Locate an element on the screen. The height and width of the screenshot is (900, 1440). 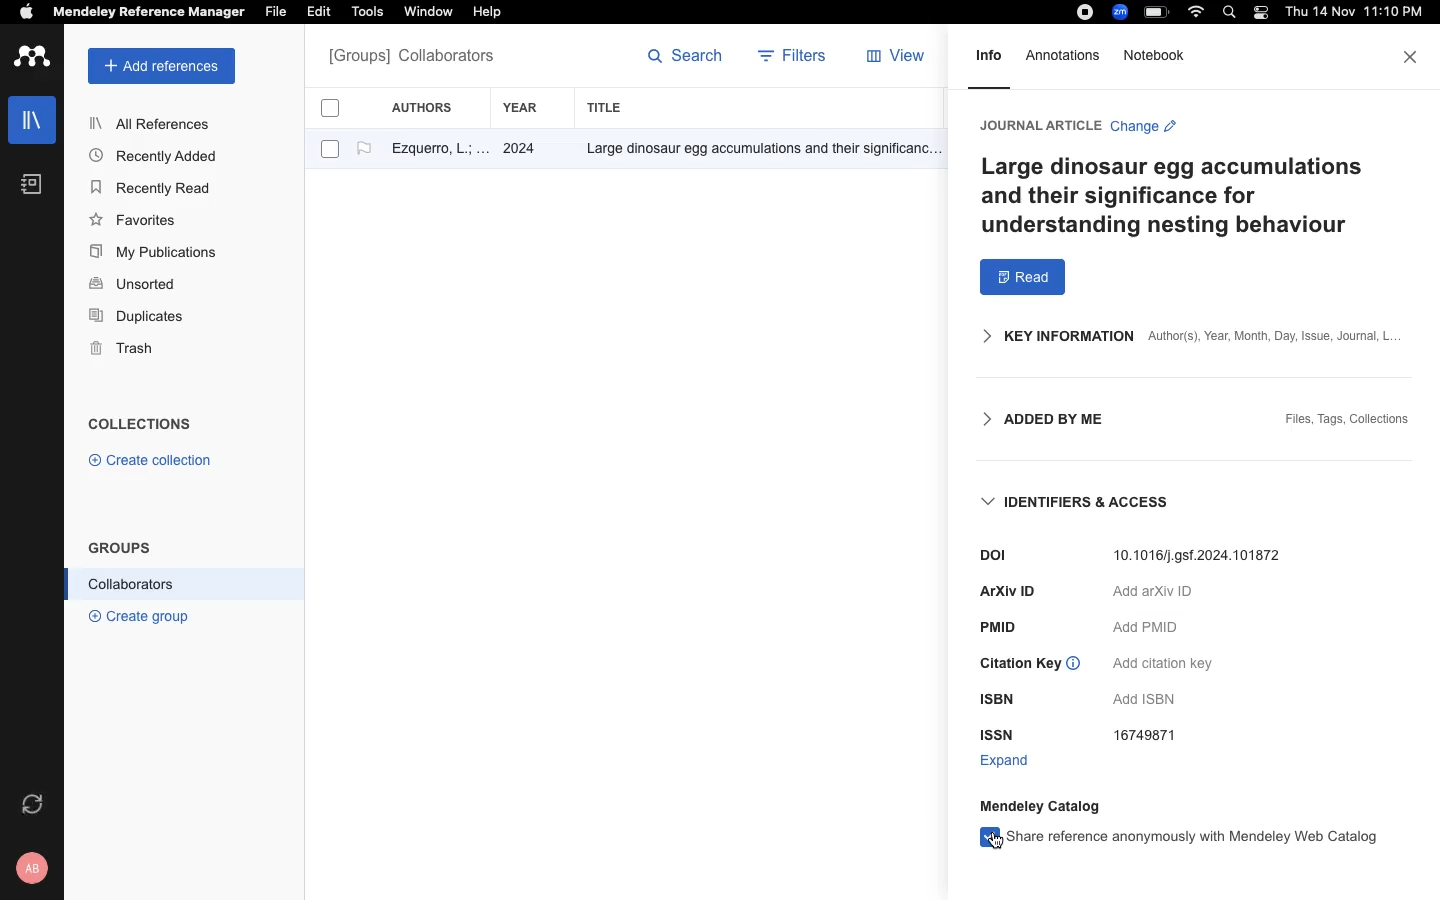
flag is located at coordinates (364, 149).